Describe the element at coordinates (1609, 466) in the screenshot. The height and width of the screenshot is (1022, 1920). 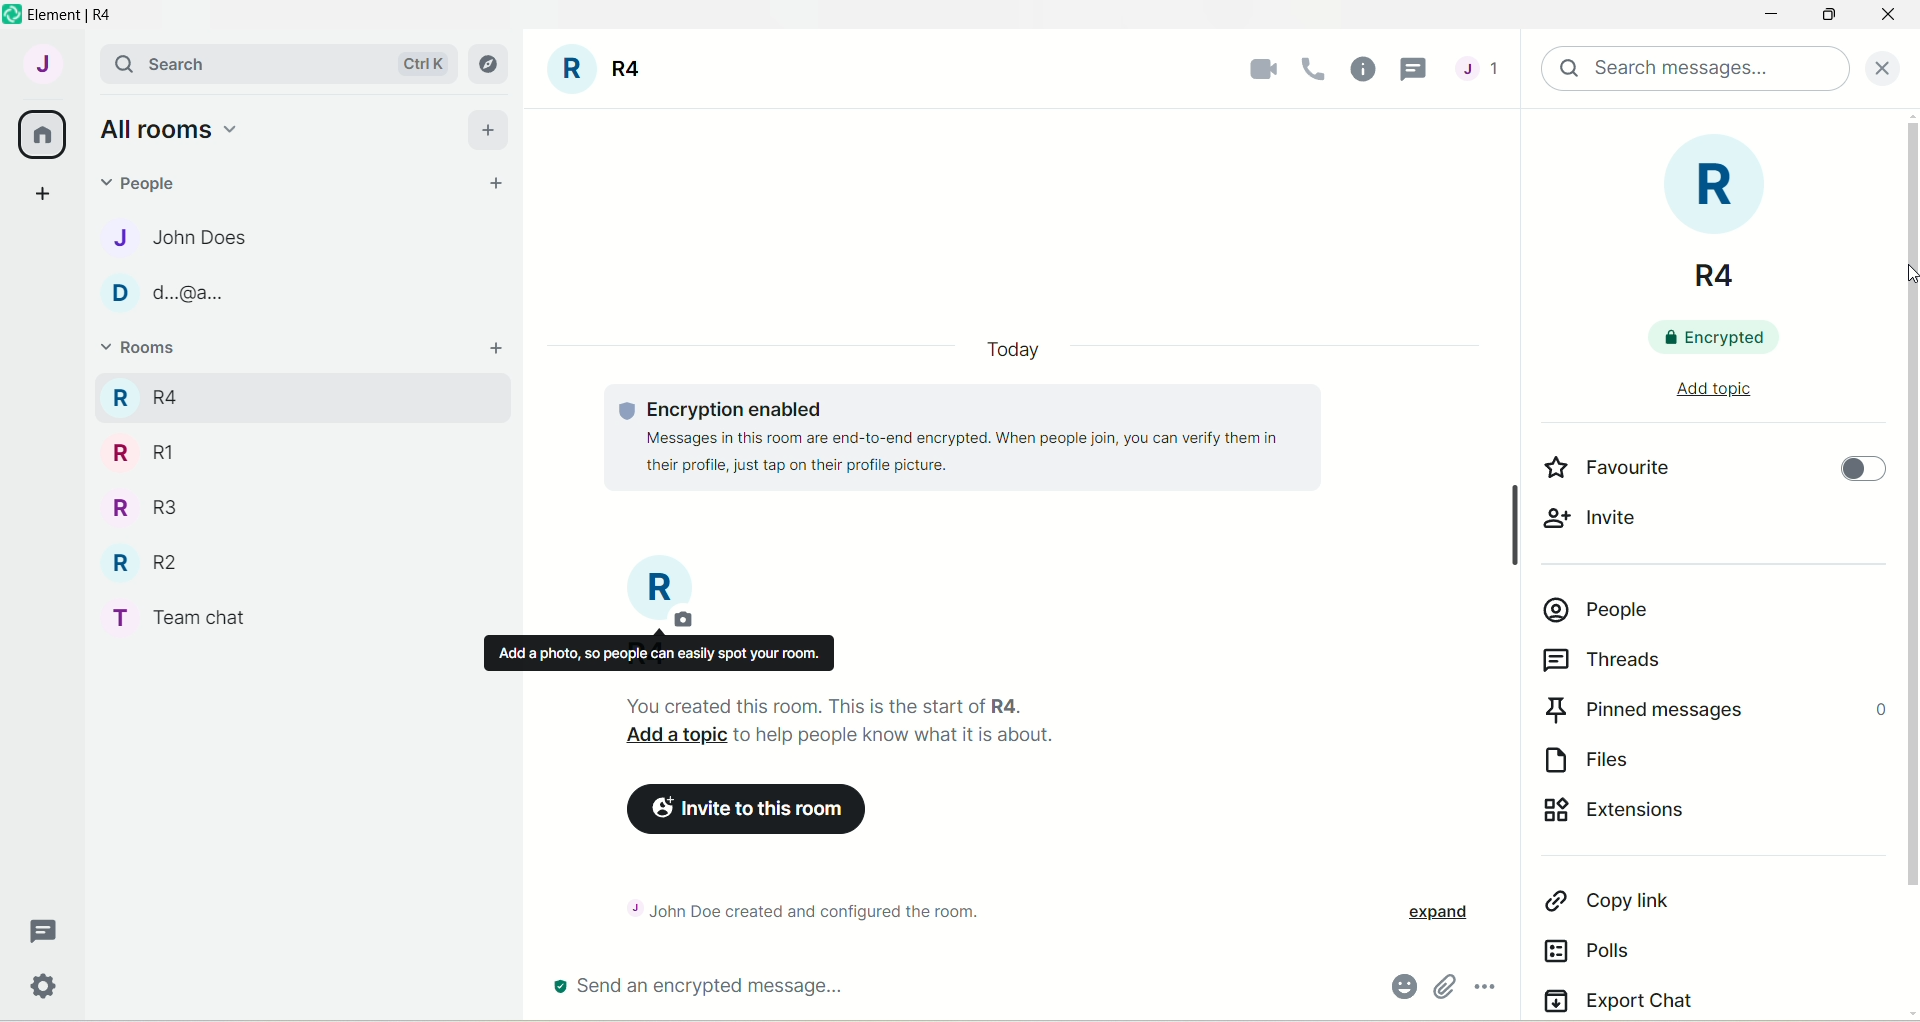
I see `favourite` at that location.